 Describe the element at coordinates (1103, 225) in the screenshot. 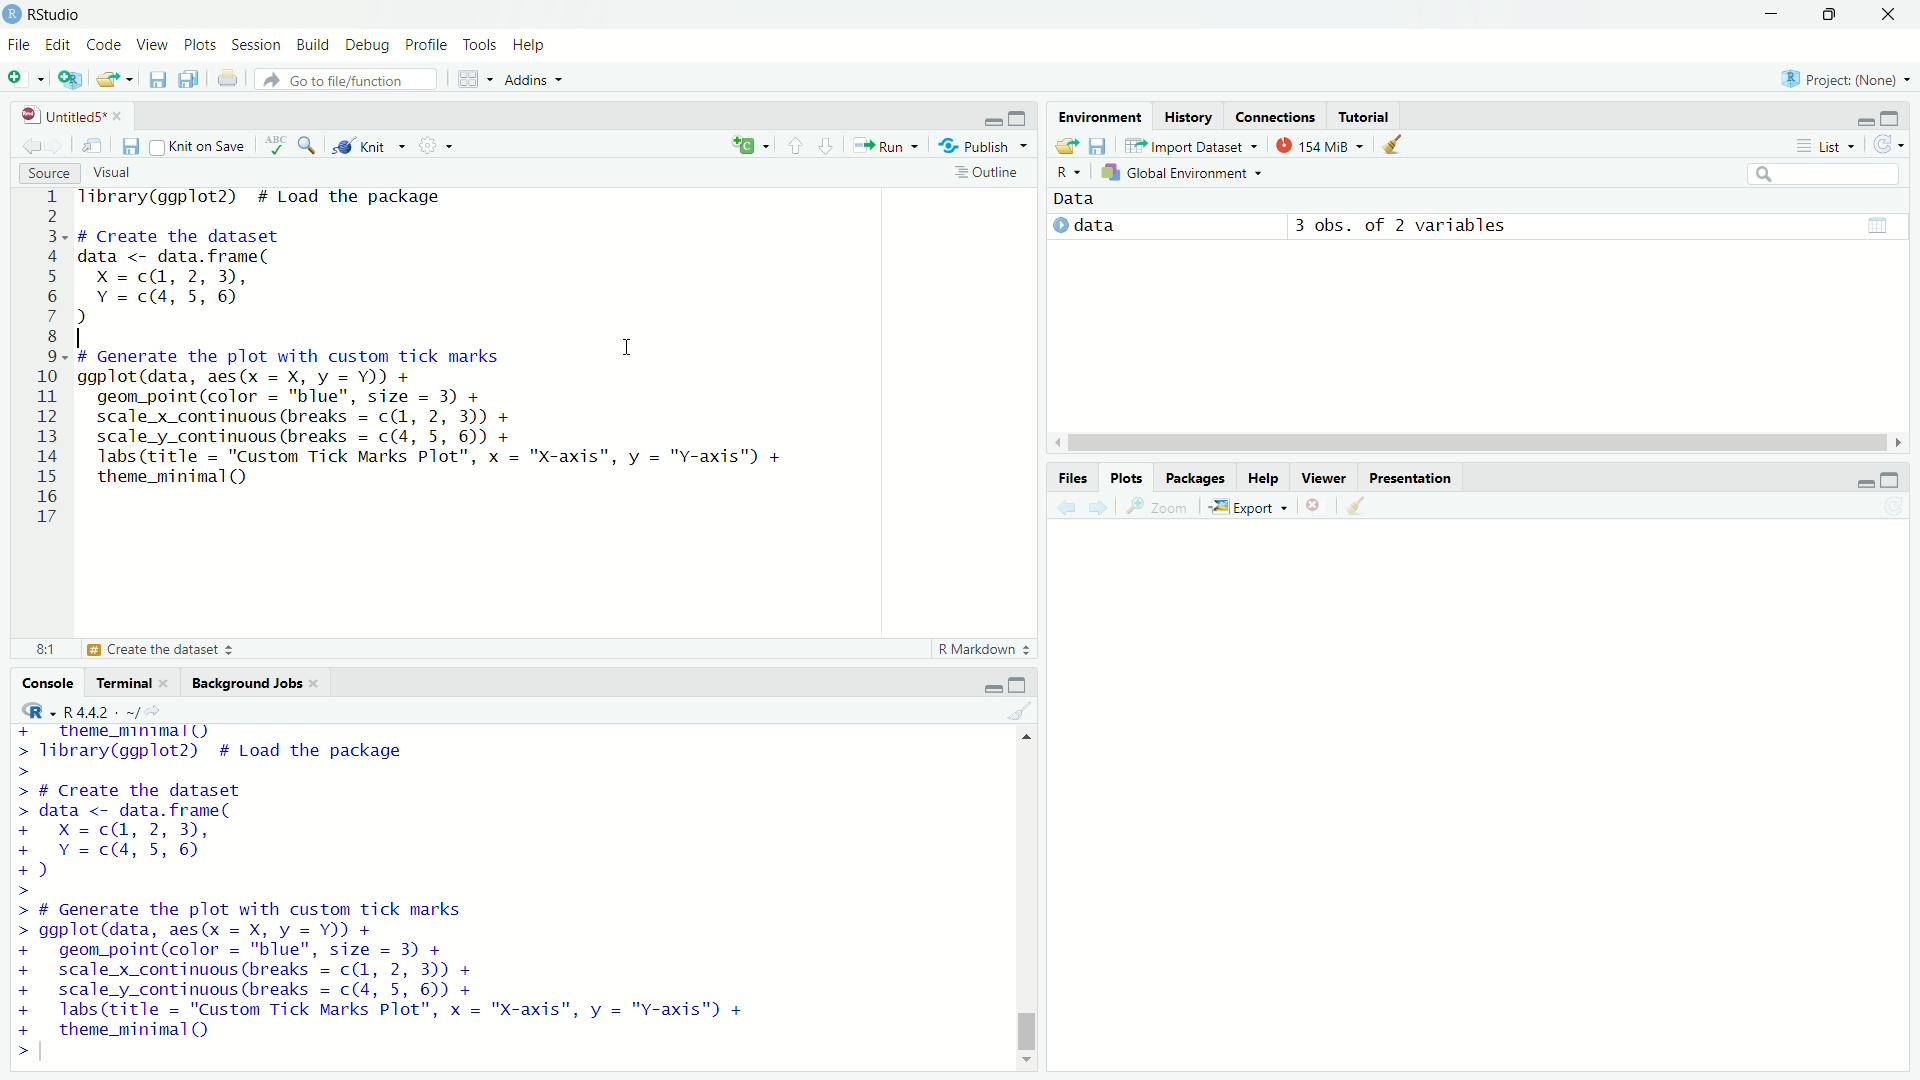

I see `data` at that location.